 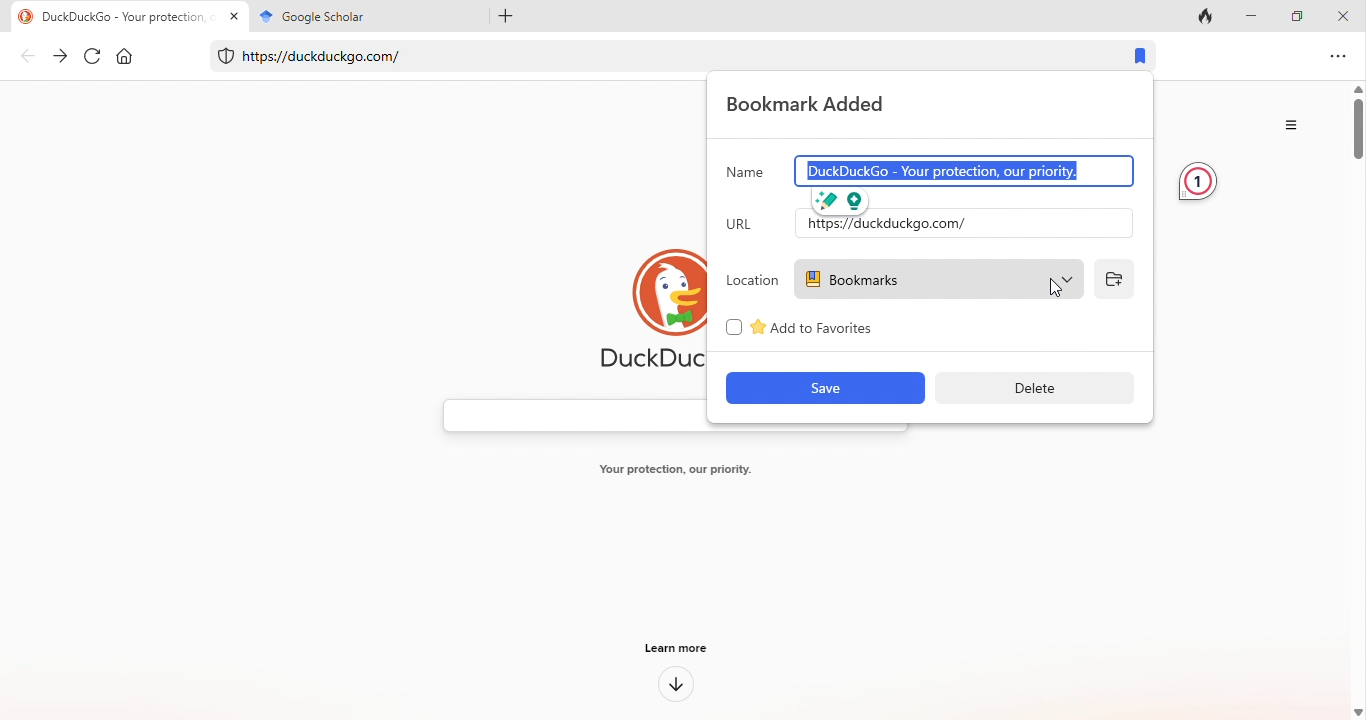 I want to click on name, so click(x=745, y=172).